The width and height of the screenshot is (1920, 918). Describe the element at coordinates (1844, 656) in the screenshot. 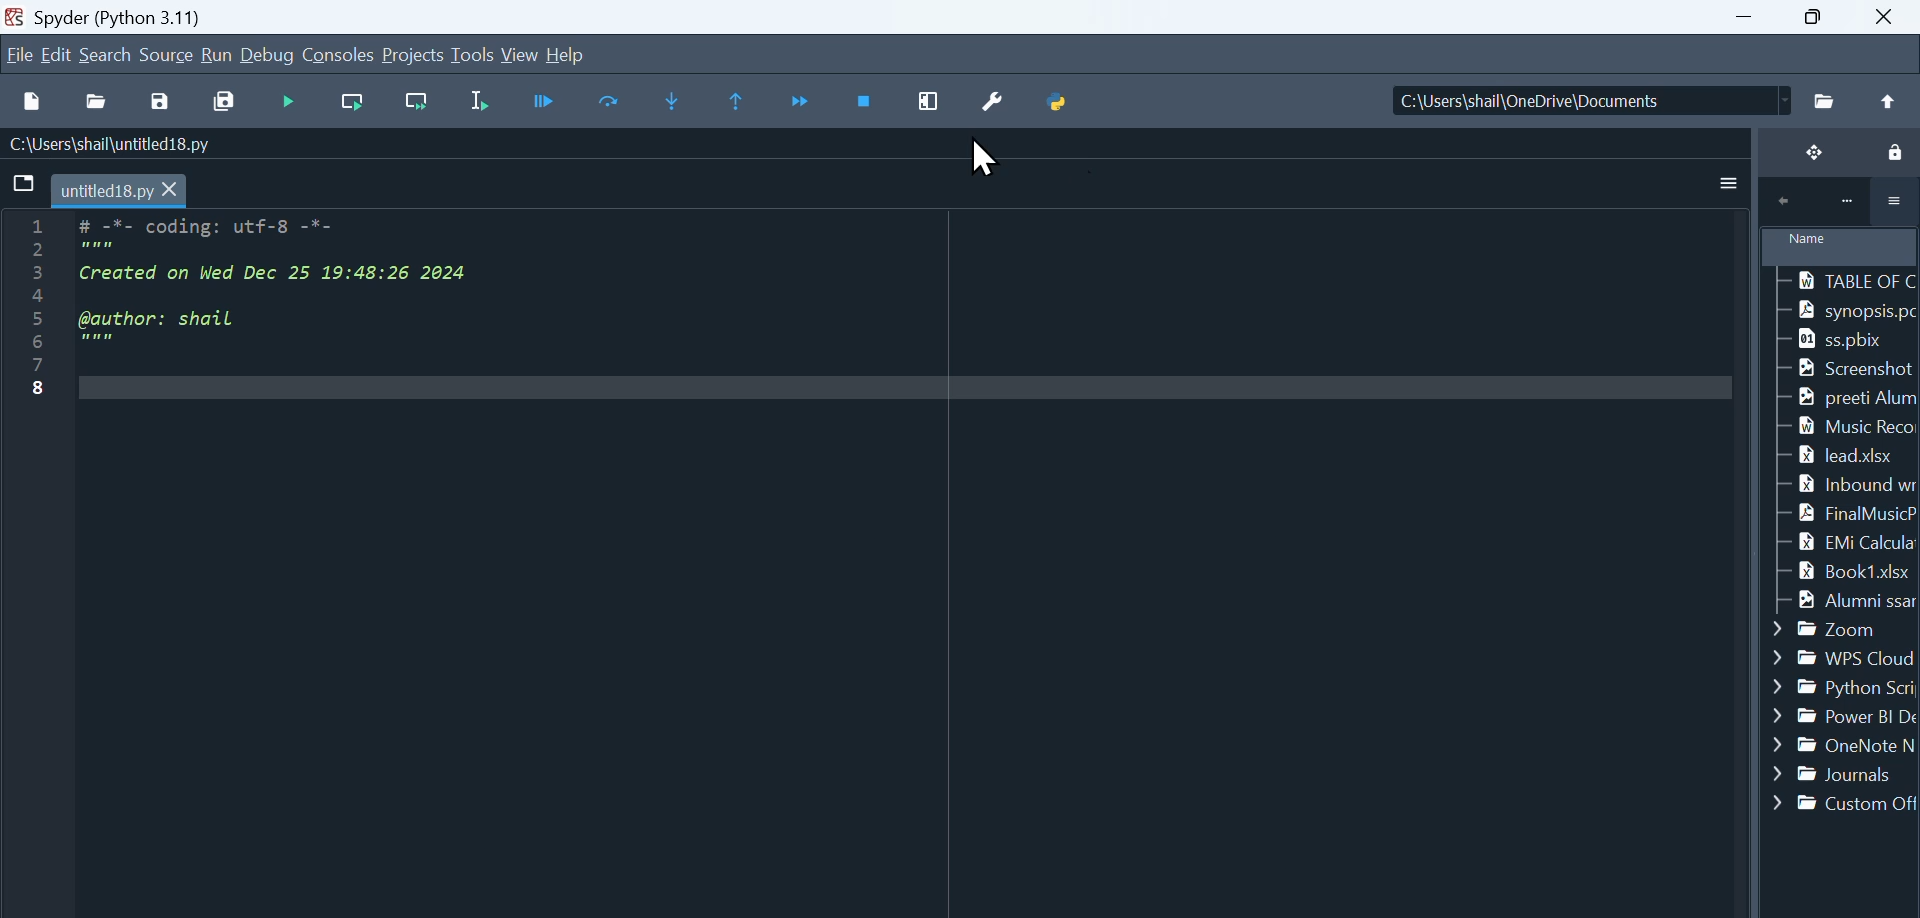

I see `WPS Clou..` at that location.